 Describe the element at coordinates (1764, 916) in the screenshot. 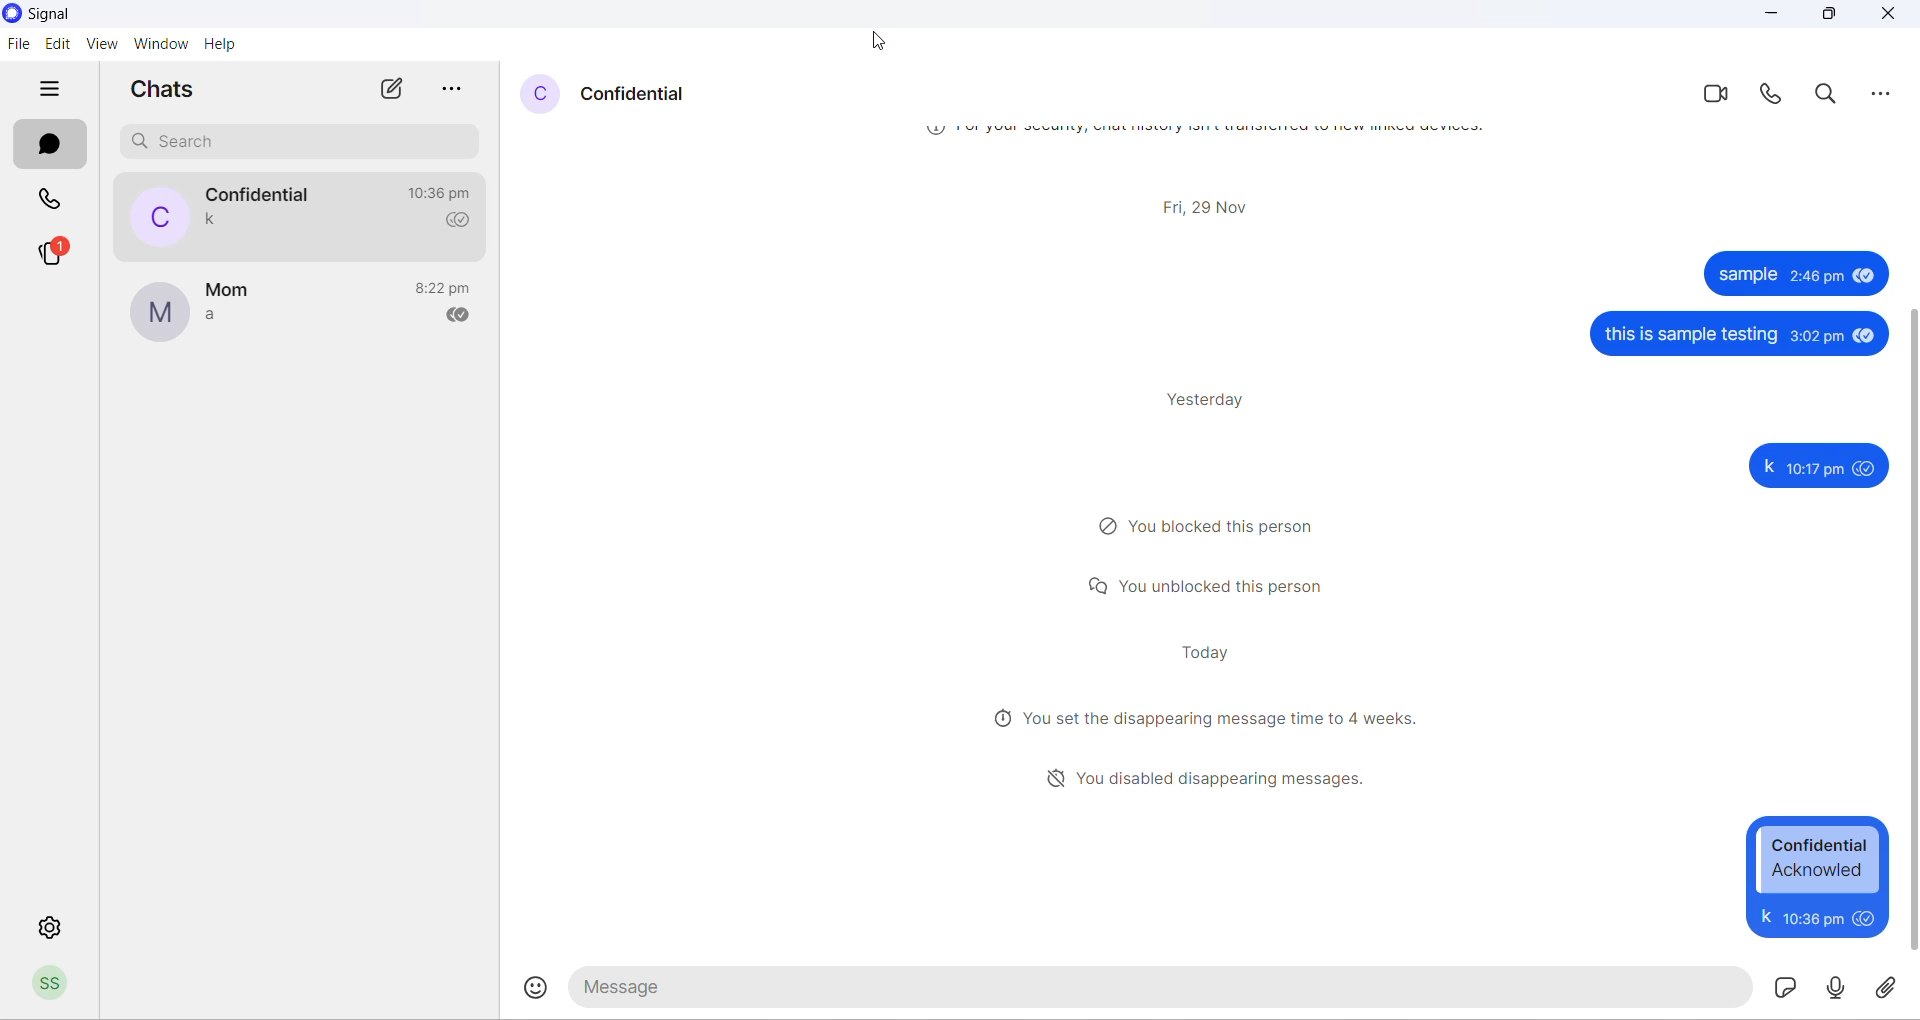

I see `k` at that location.